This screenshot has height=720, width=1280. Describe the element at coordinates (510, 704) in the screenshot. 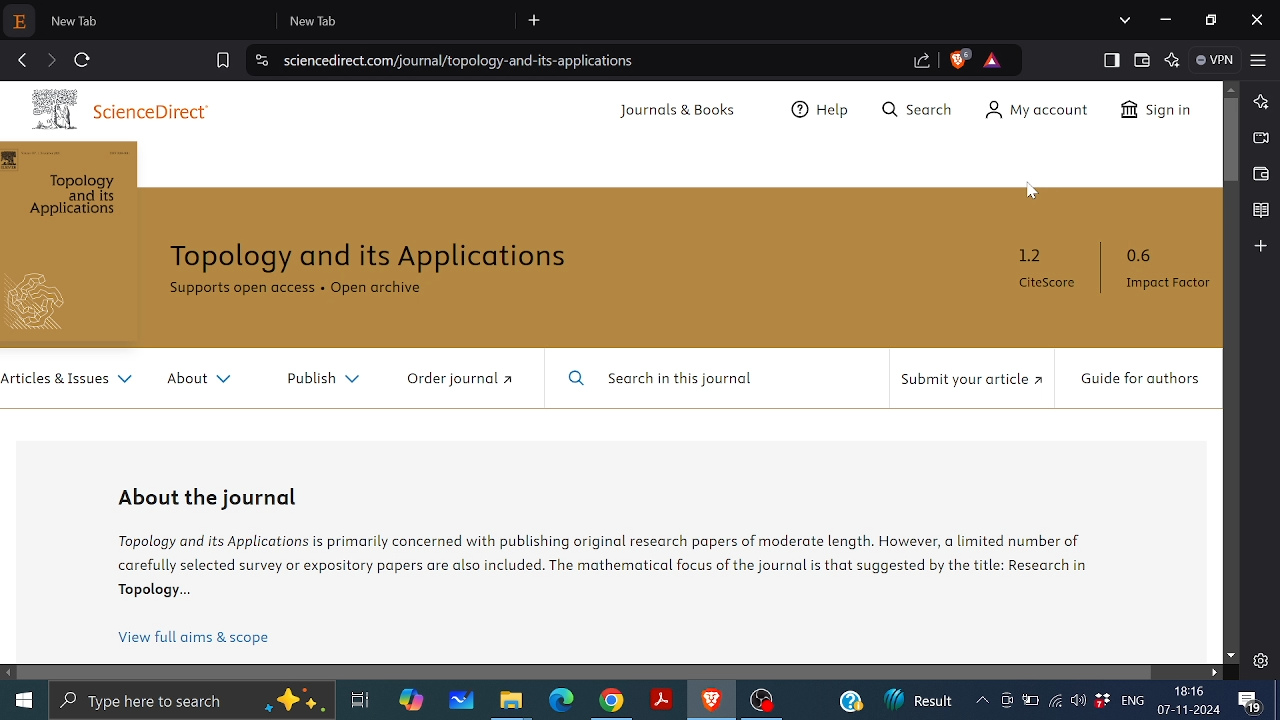

I see `Files` at that location.